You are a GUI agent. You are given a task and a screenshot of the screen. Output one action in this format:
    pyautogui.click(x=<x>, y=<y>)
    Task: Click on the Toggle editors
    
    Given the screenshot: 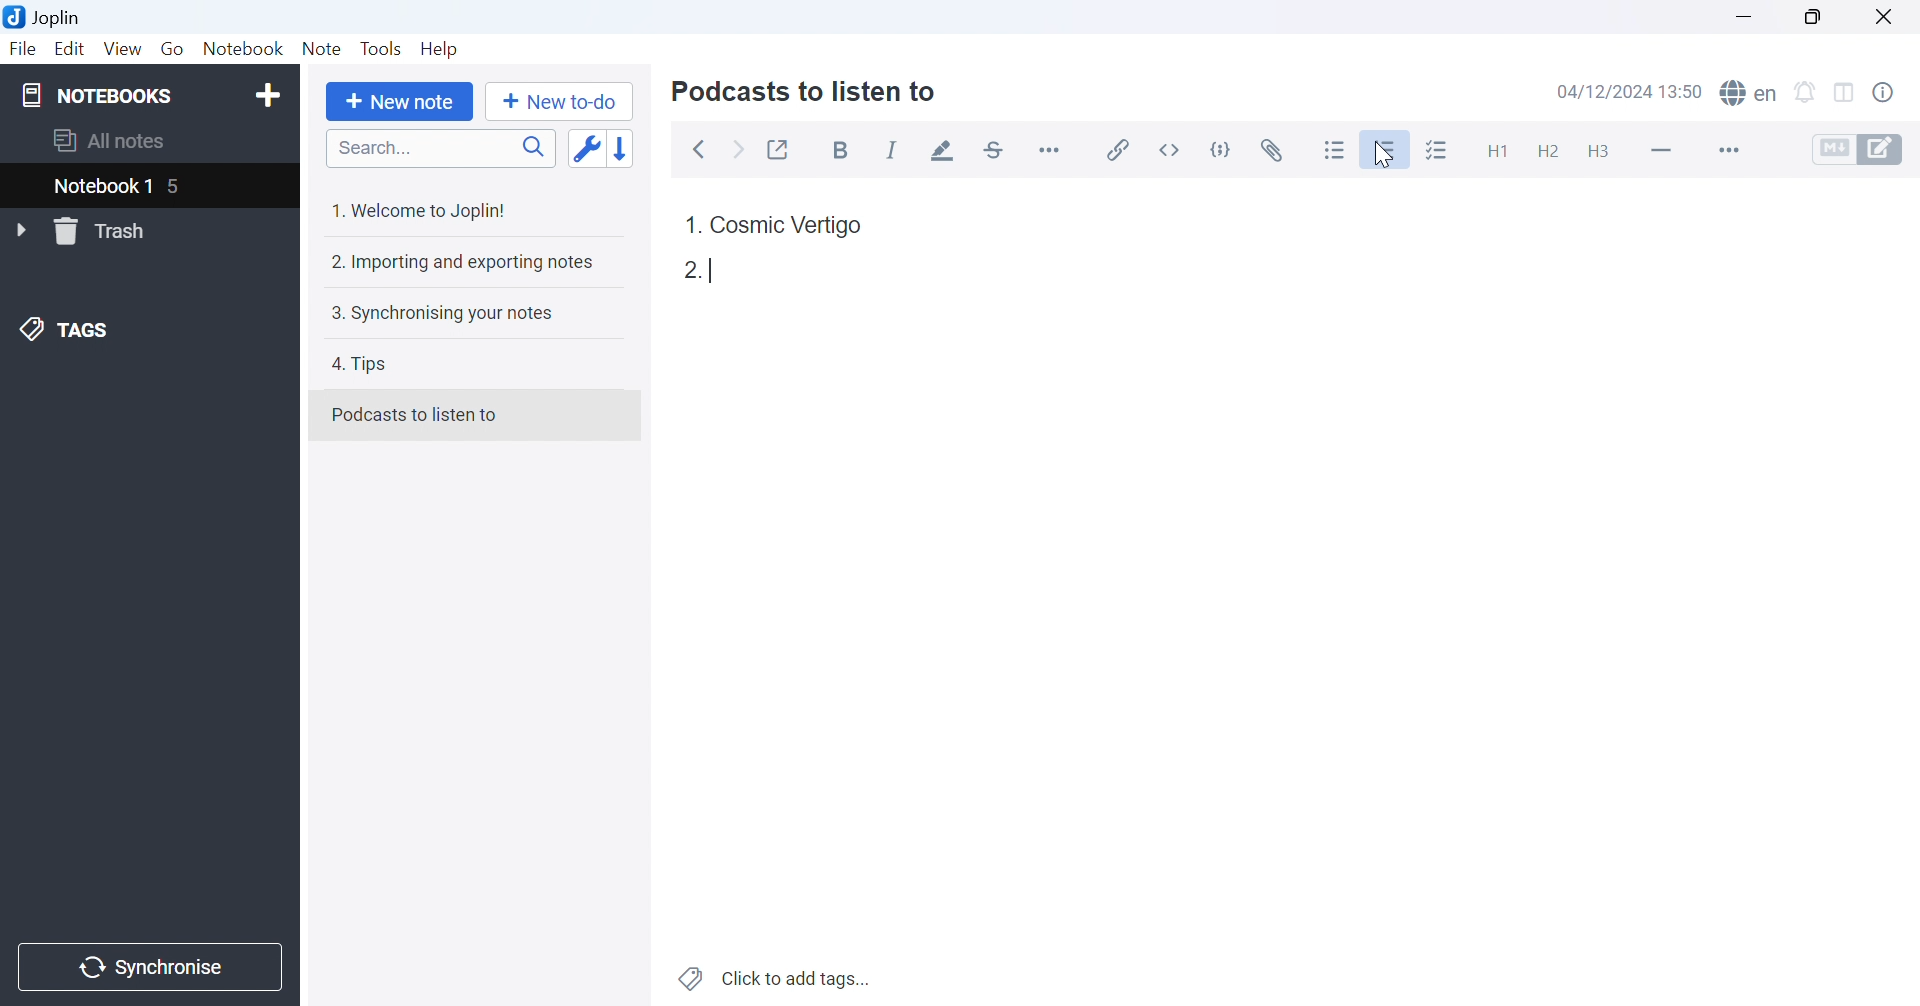 What is the action you would take?
    pyautogui.click(x=1865, y=149)
    